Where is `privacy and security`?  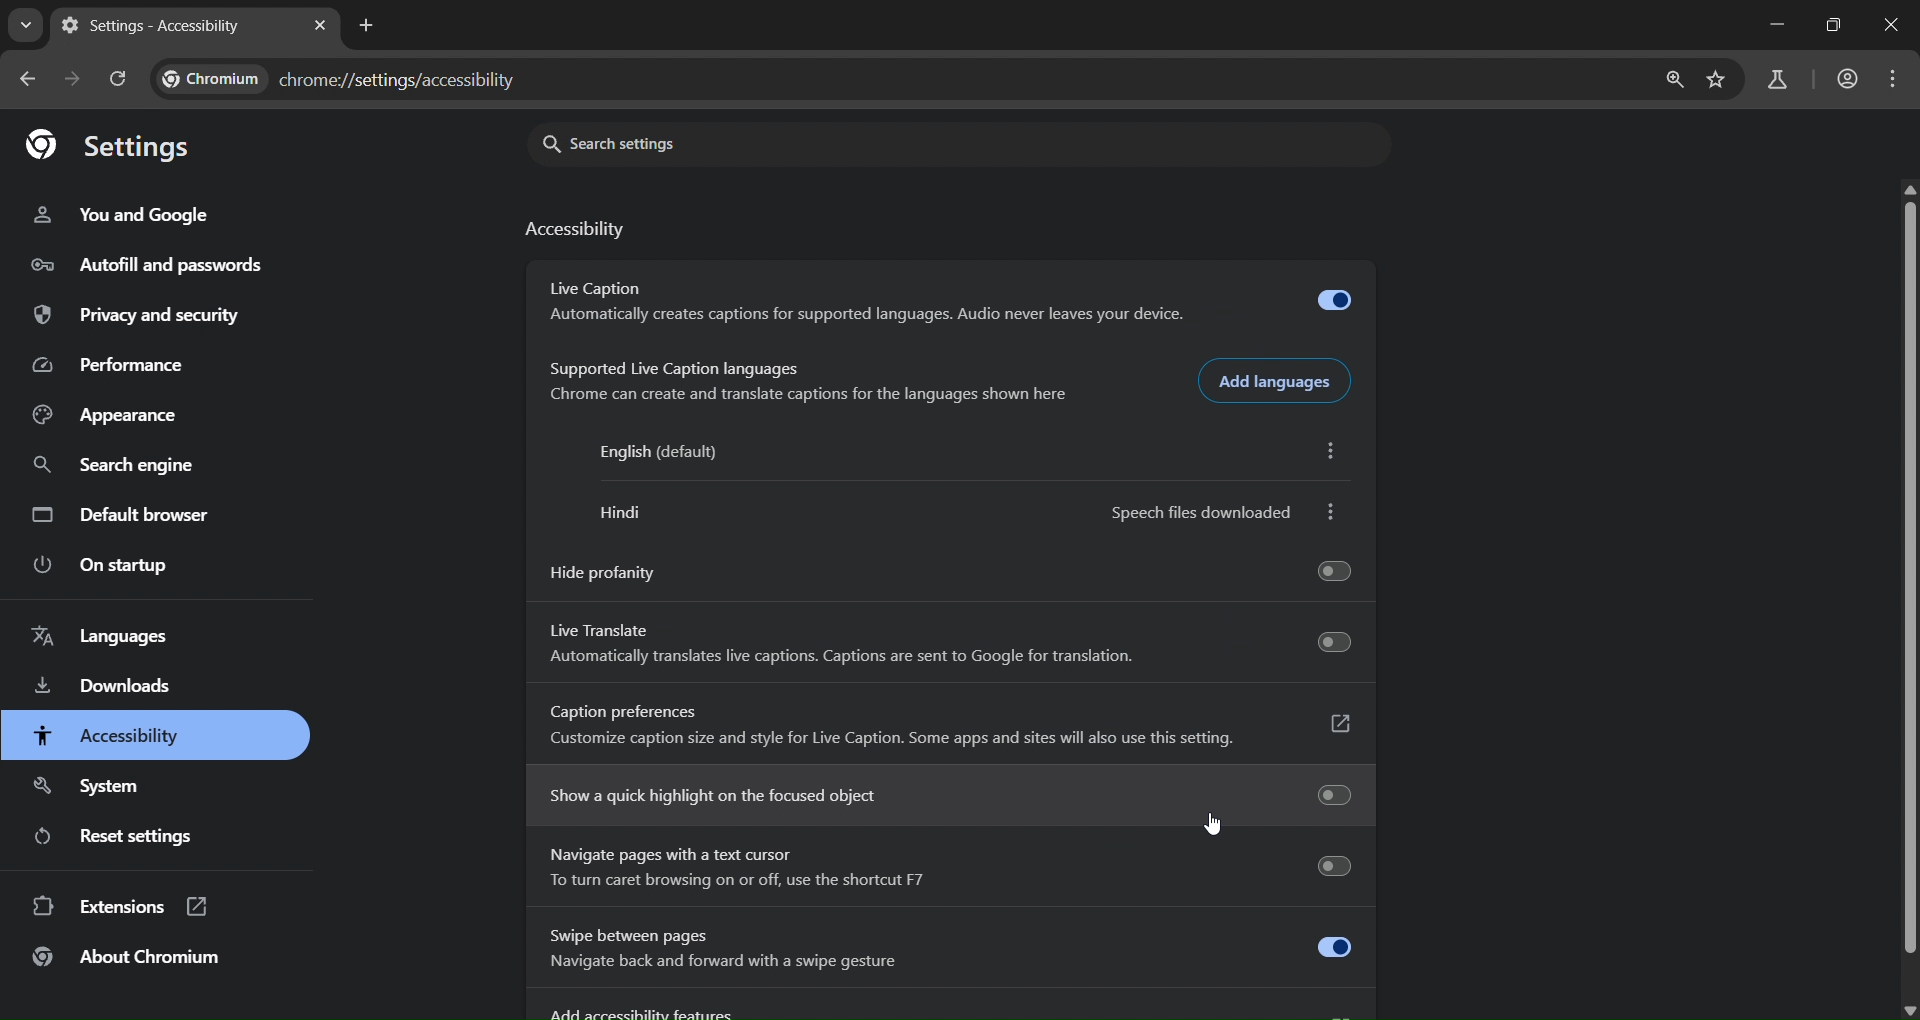
privacy and security is located at coordinates (142, 316).